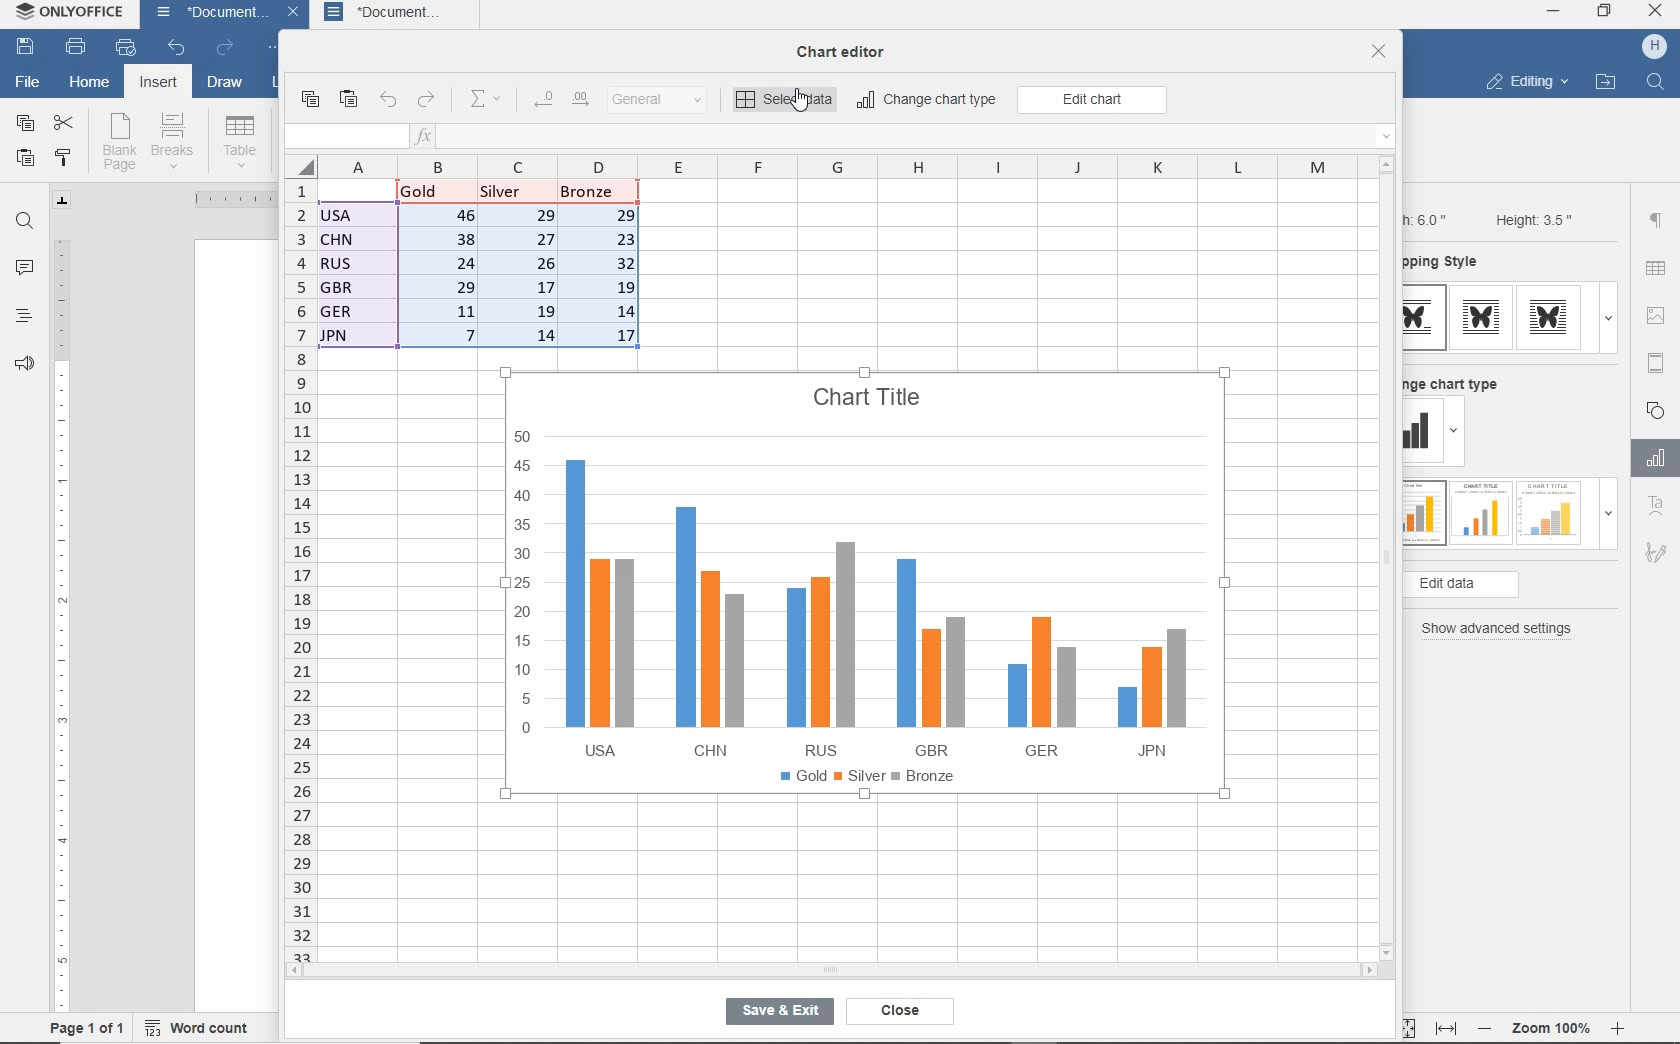 Image resolution: width=1680 pixels, height=1044 pixels. I want to click on show advanced settings, so click(1502, 629).